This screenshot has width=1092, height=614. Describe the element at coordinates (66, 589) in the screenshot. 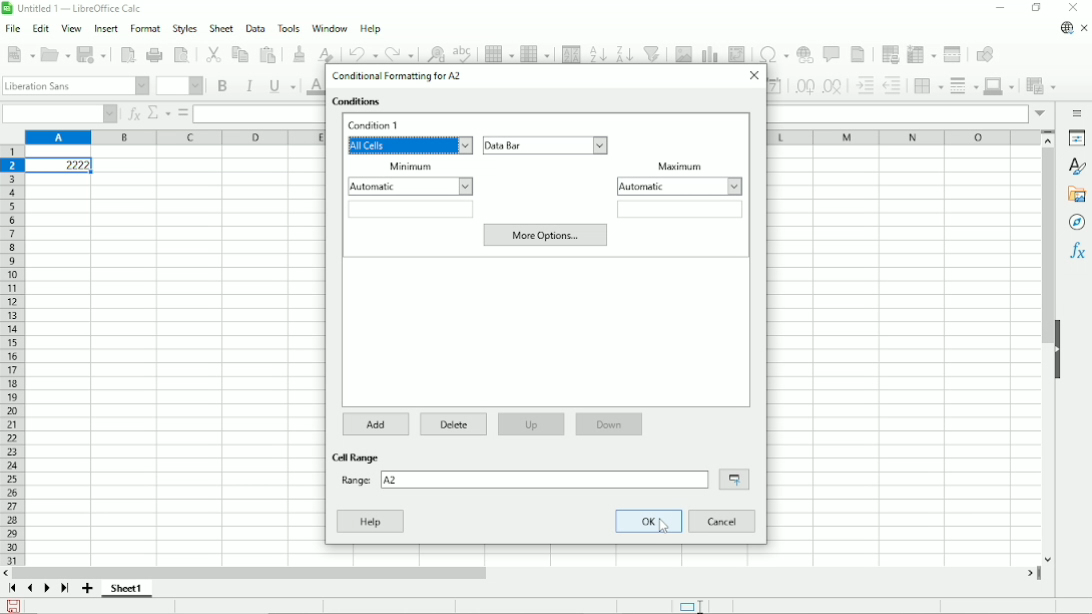

I see `Scroll to last sheet` at that location.